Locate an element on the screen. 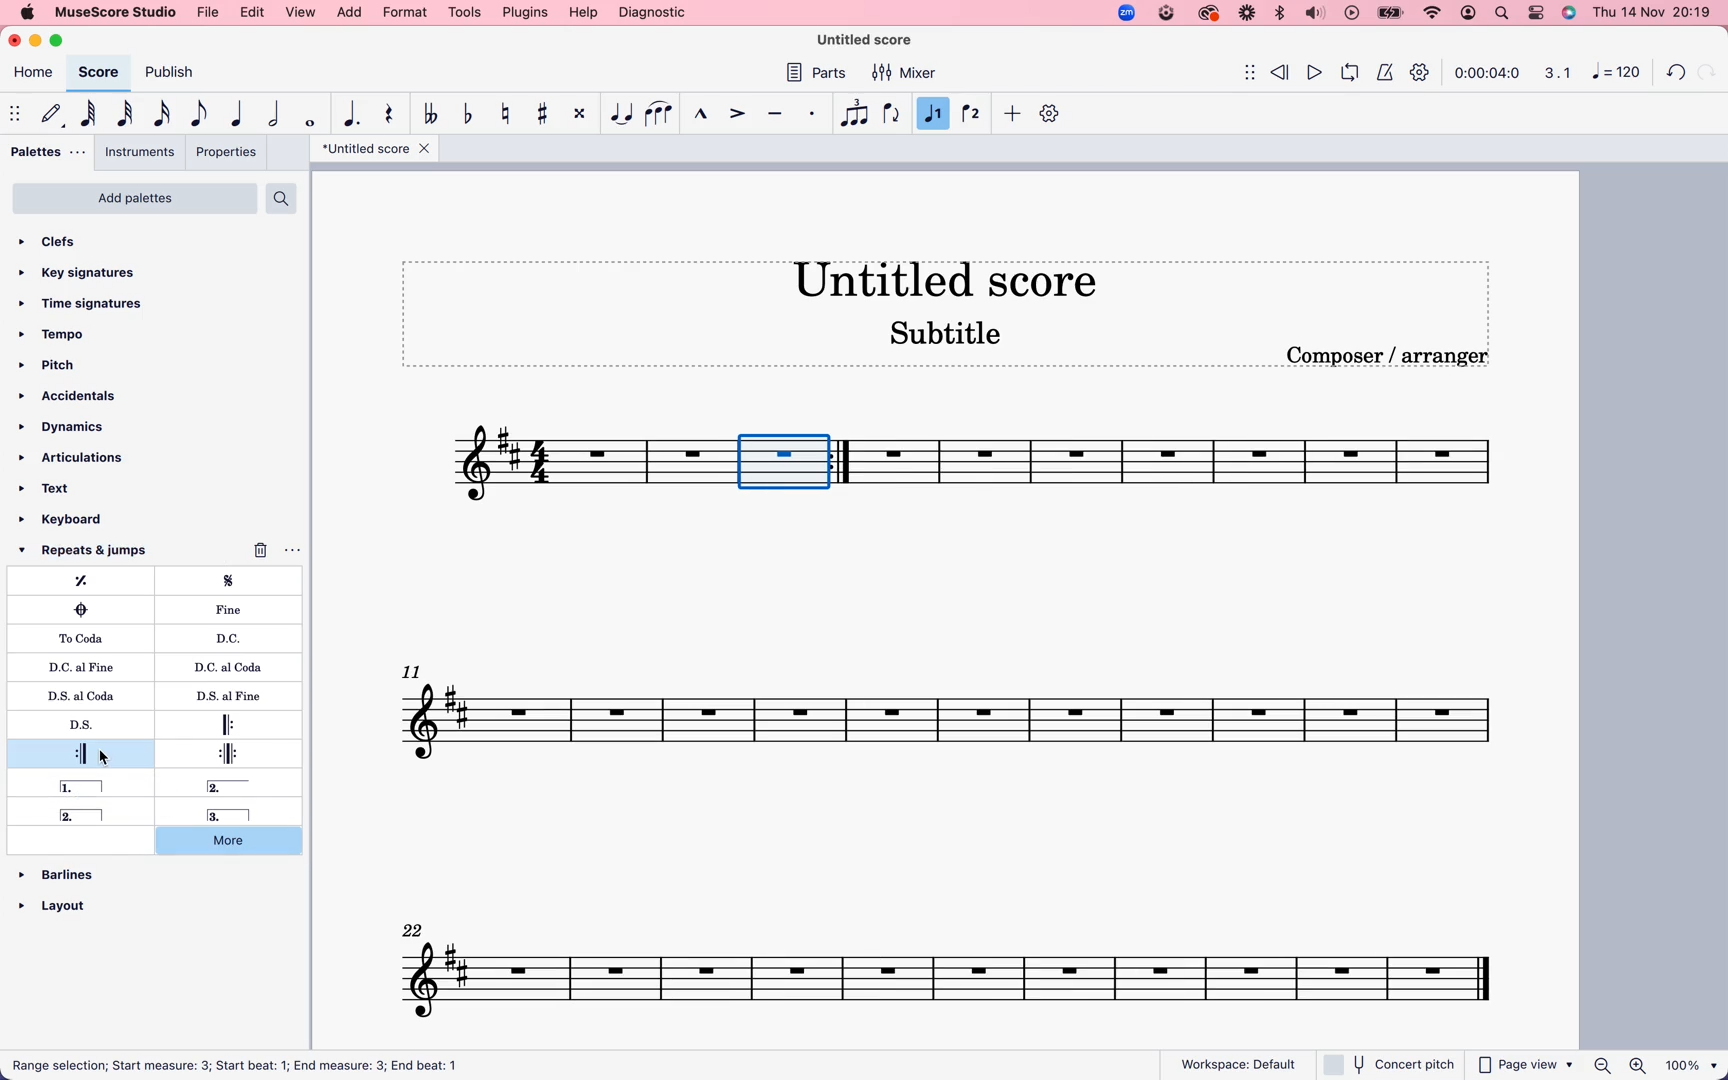 The width and height of the screenshot is (1728, 1080). screen pal is located at coordinates (1165, 15).